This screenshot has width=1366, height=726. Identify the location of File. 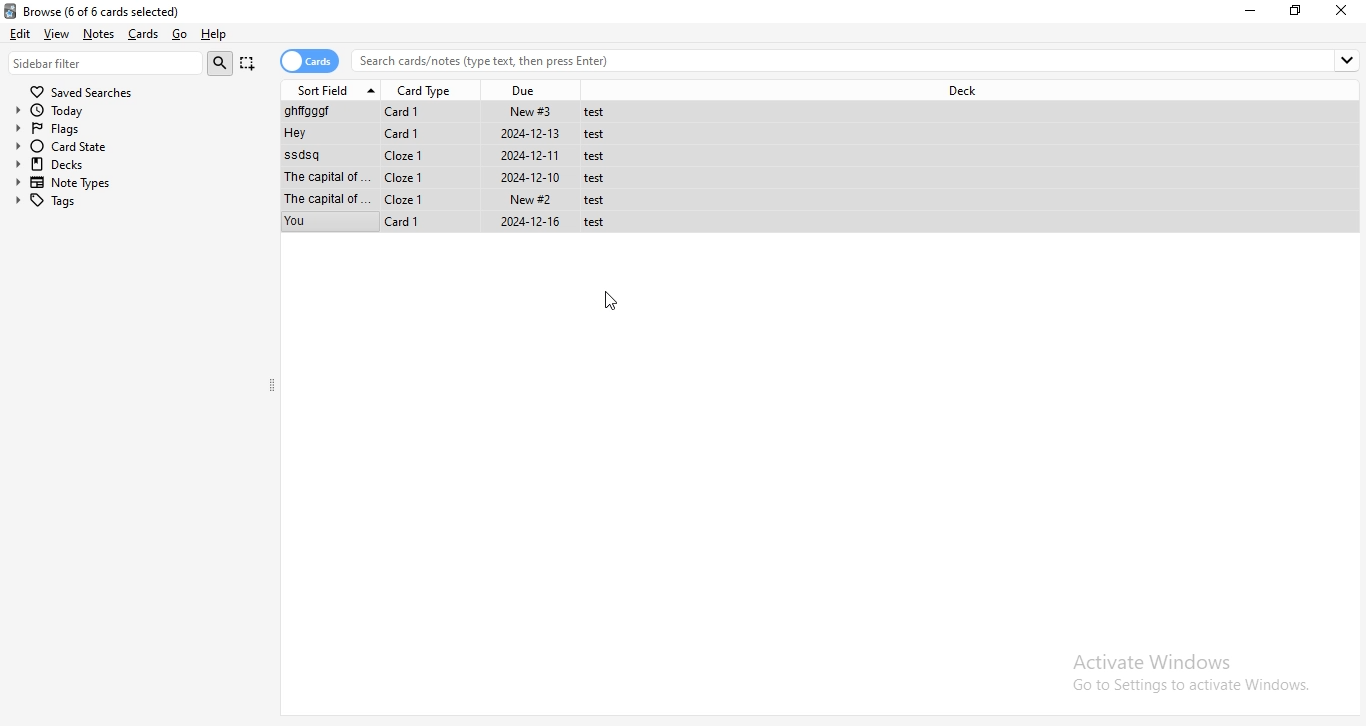
(457, 199).